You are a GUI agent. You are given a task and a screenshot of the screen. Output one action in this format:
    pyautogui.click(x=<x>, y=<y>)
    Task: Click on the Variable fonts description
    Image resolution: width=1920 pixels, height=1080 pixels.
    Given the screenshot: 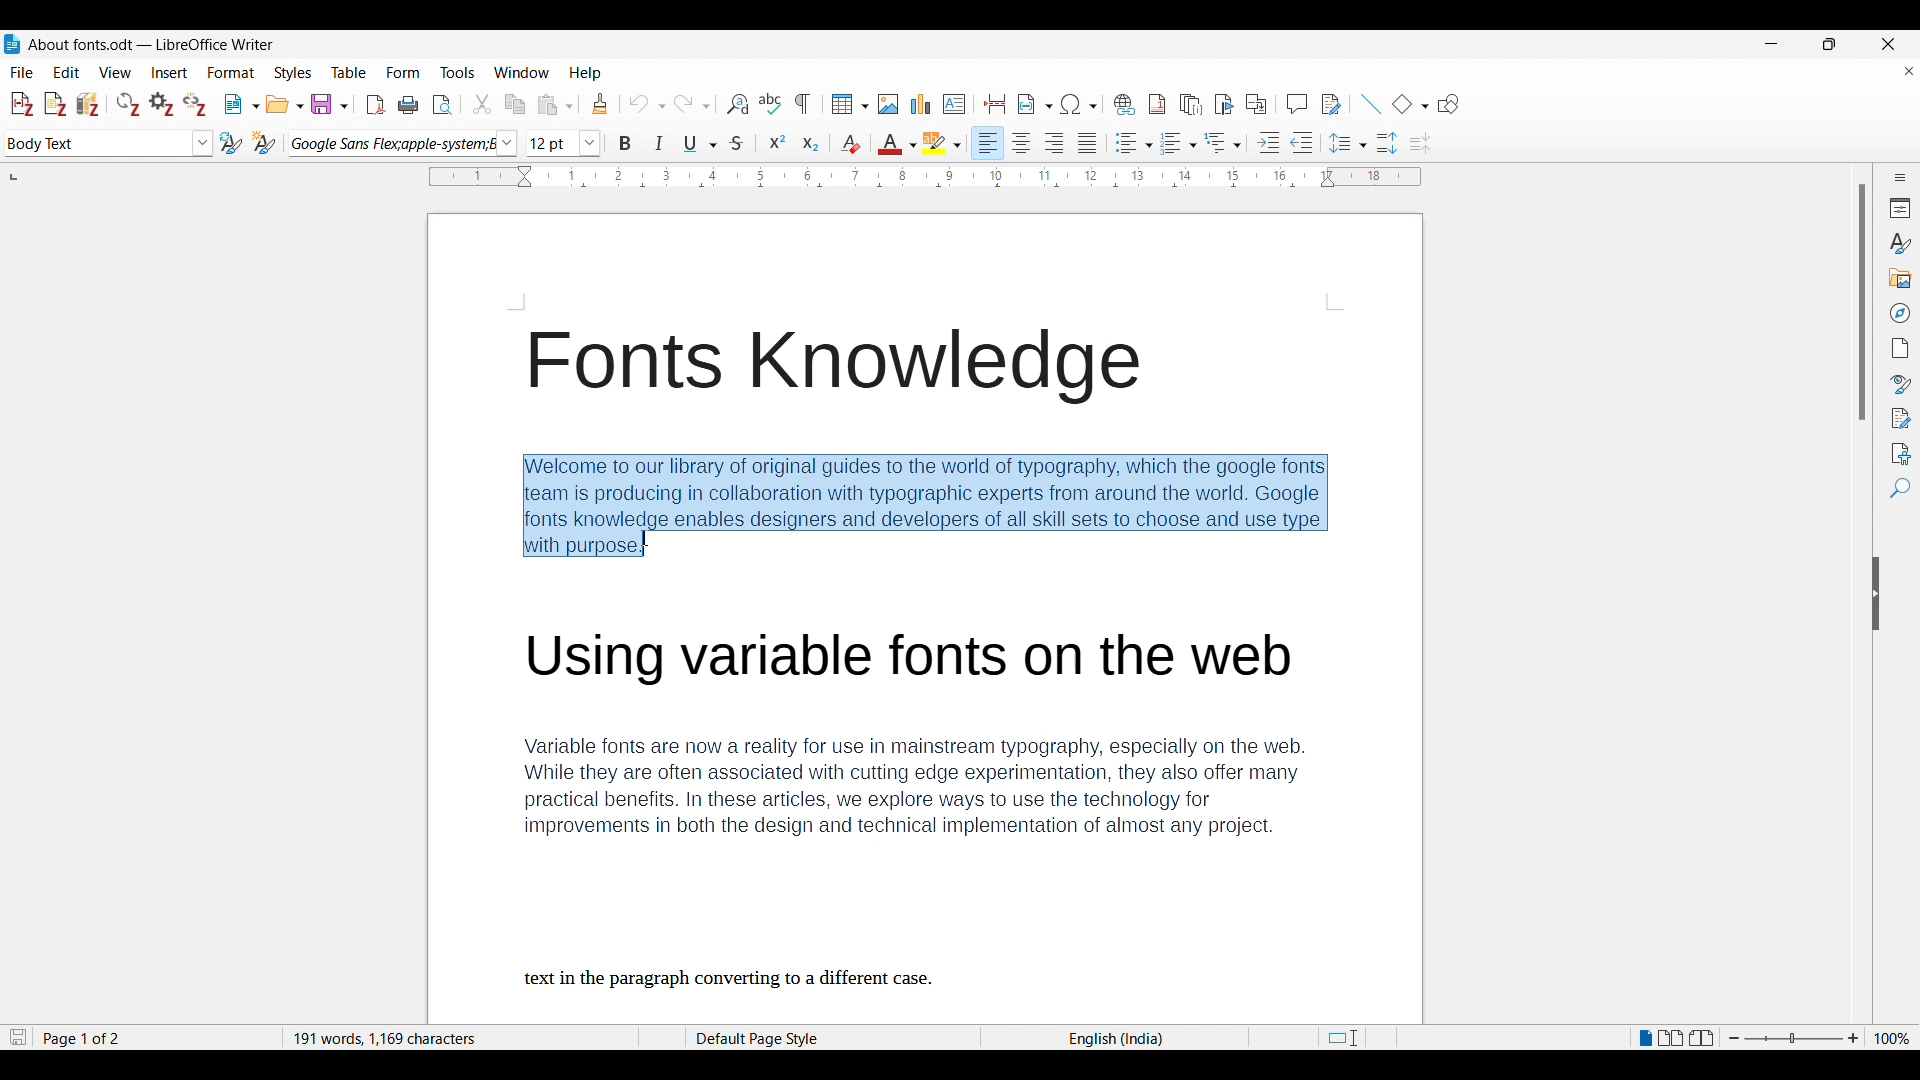 What is the action you would take?
    pyautogui.click(x=921, y=781)
    